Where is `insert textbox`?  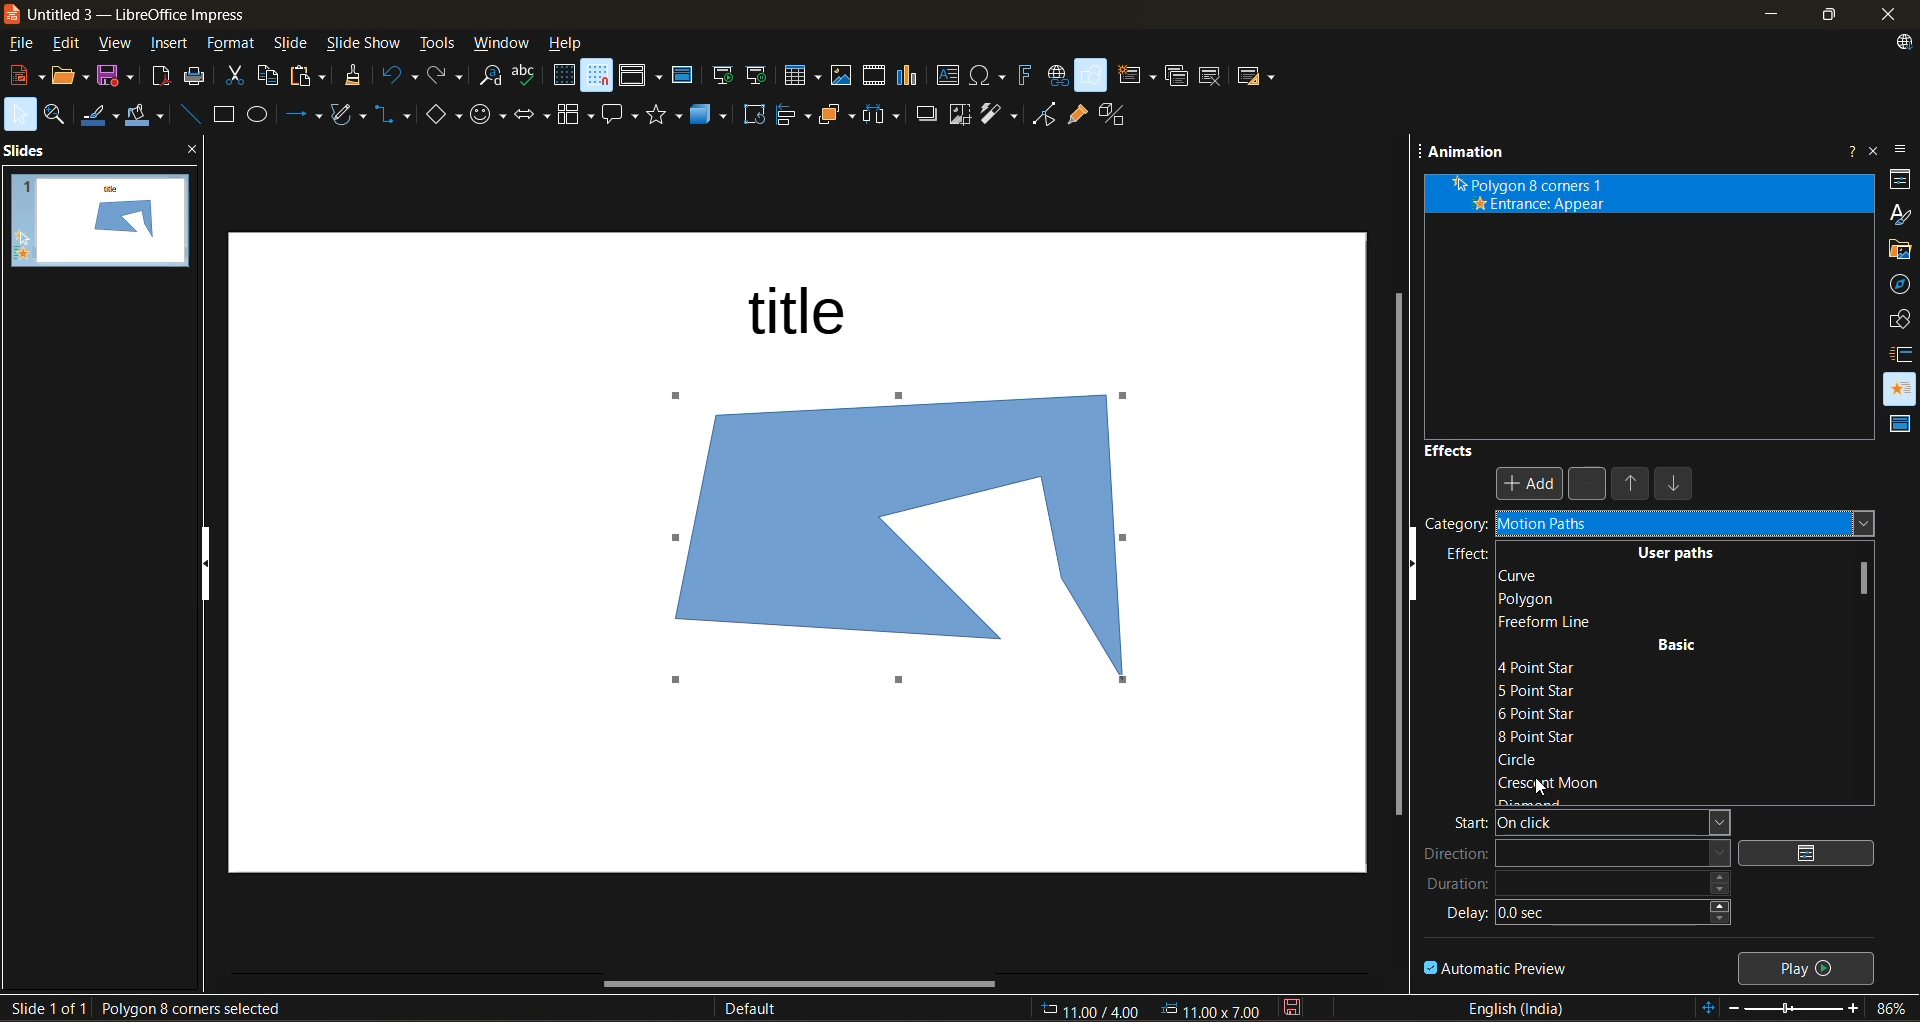 insert textbox is located at coordinates (945, 77).